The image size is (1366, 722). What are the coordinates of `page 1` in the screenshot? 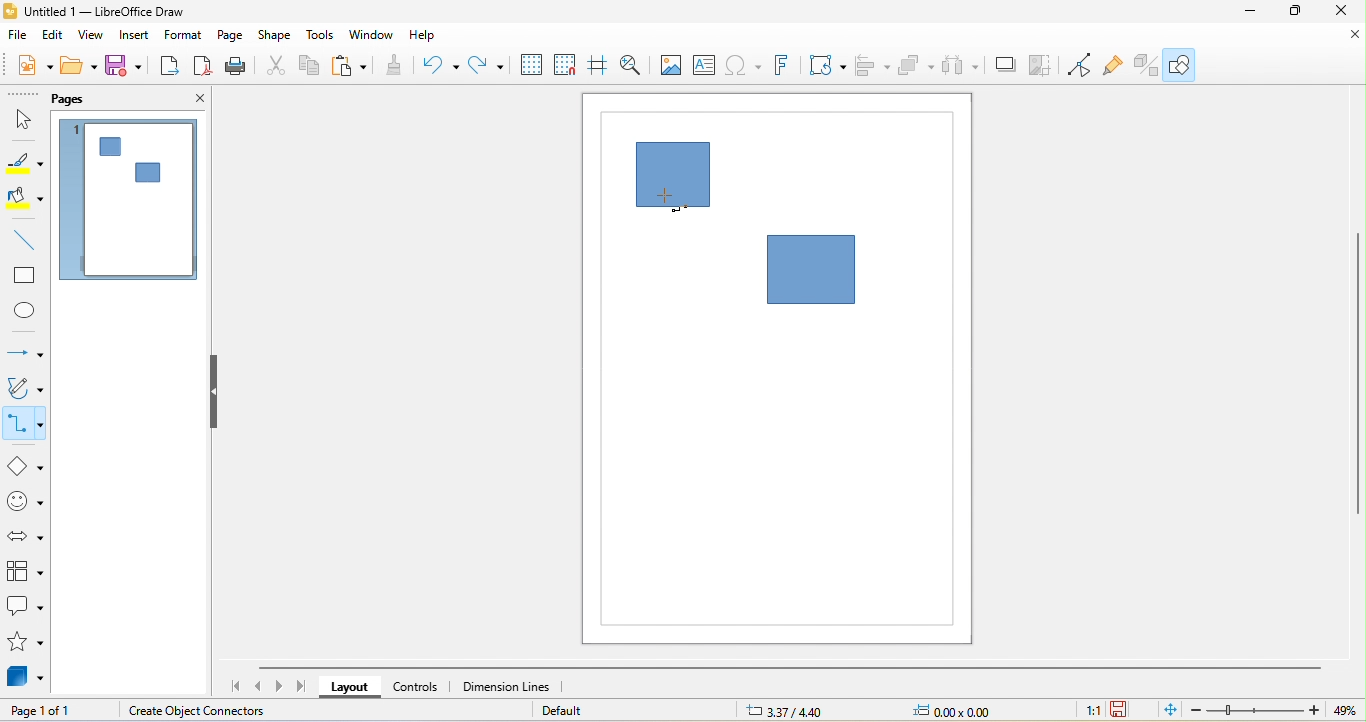 It's located at (129, 202).